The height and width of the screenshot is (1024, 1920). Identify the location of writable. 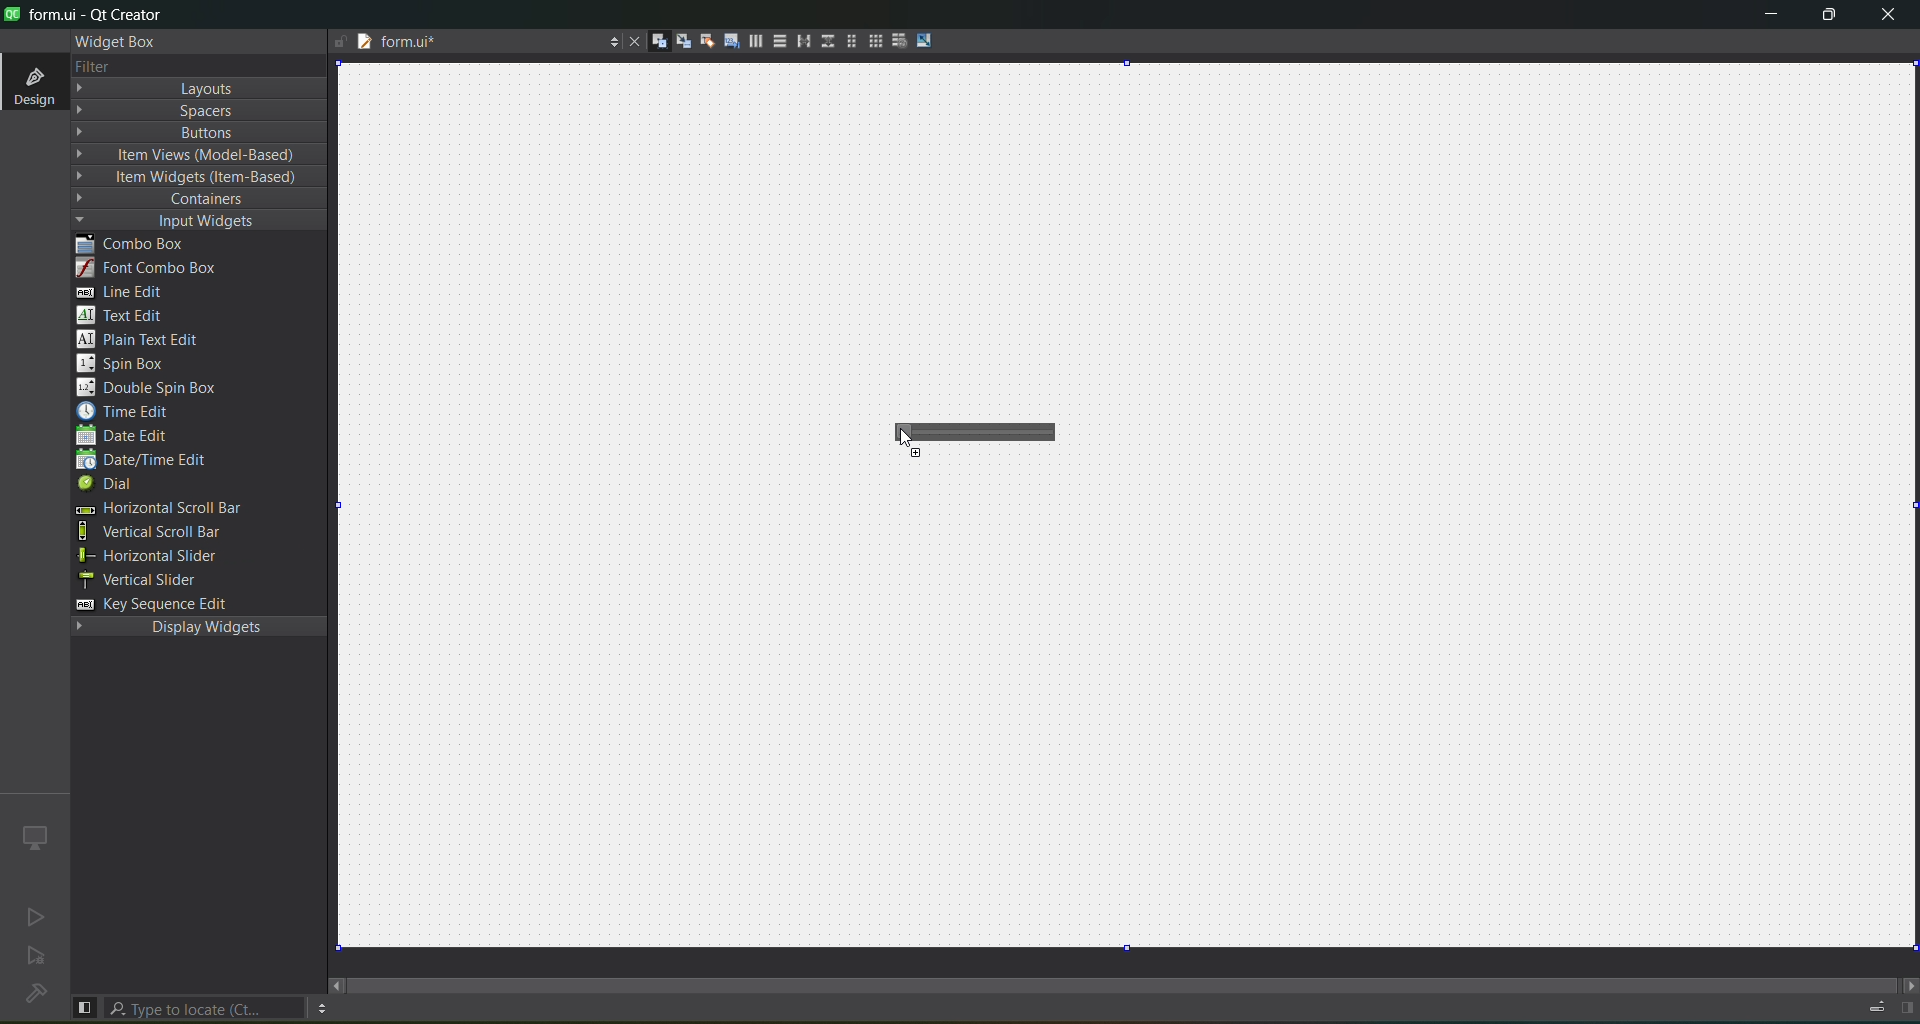
(336, 42).